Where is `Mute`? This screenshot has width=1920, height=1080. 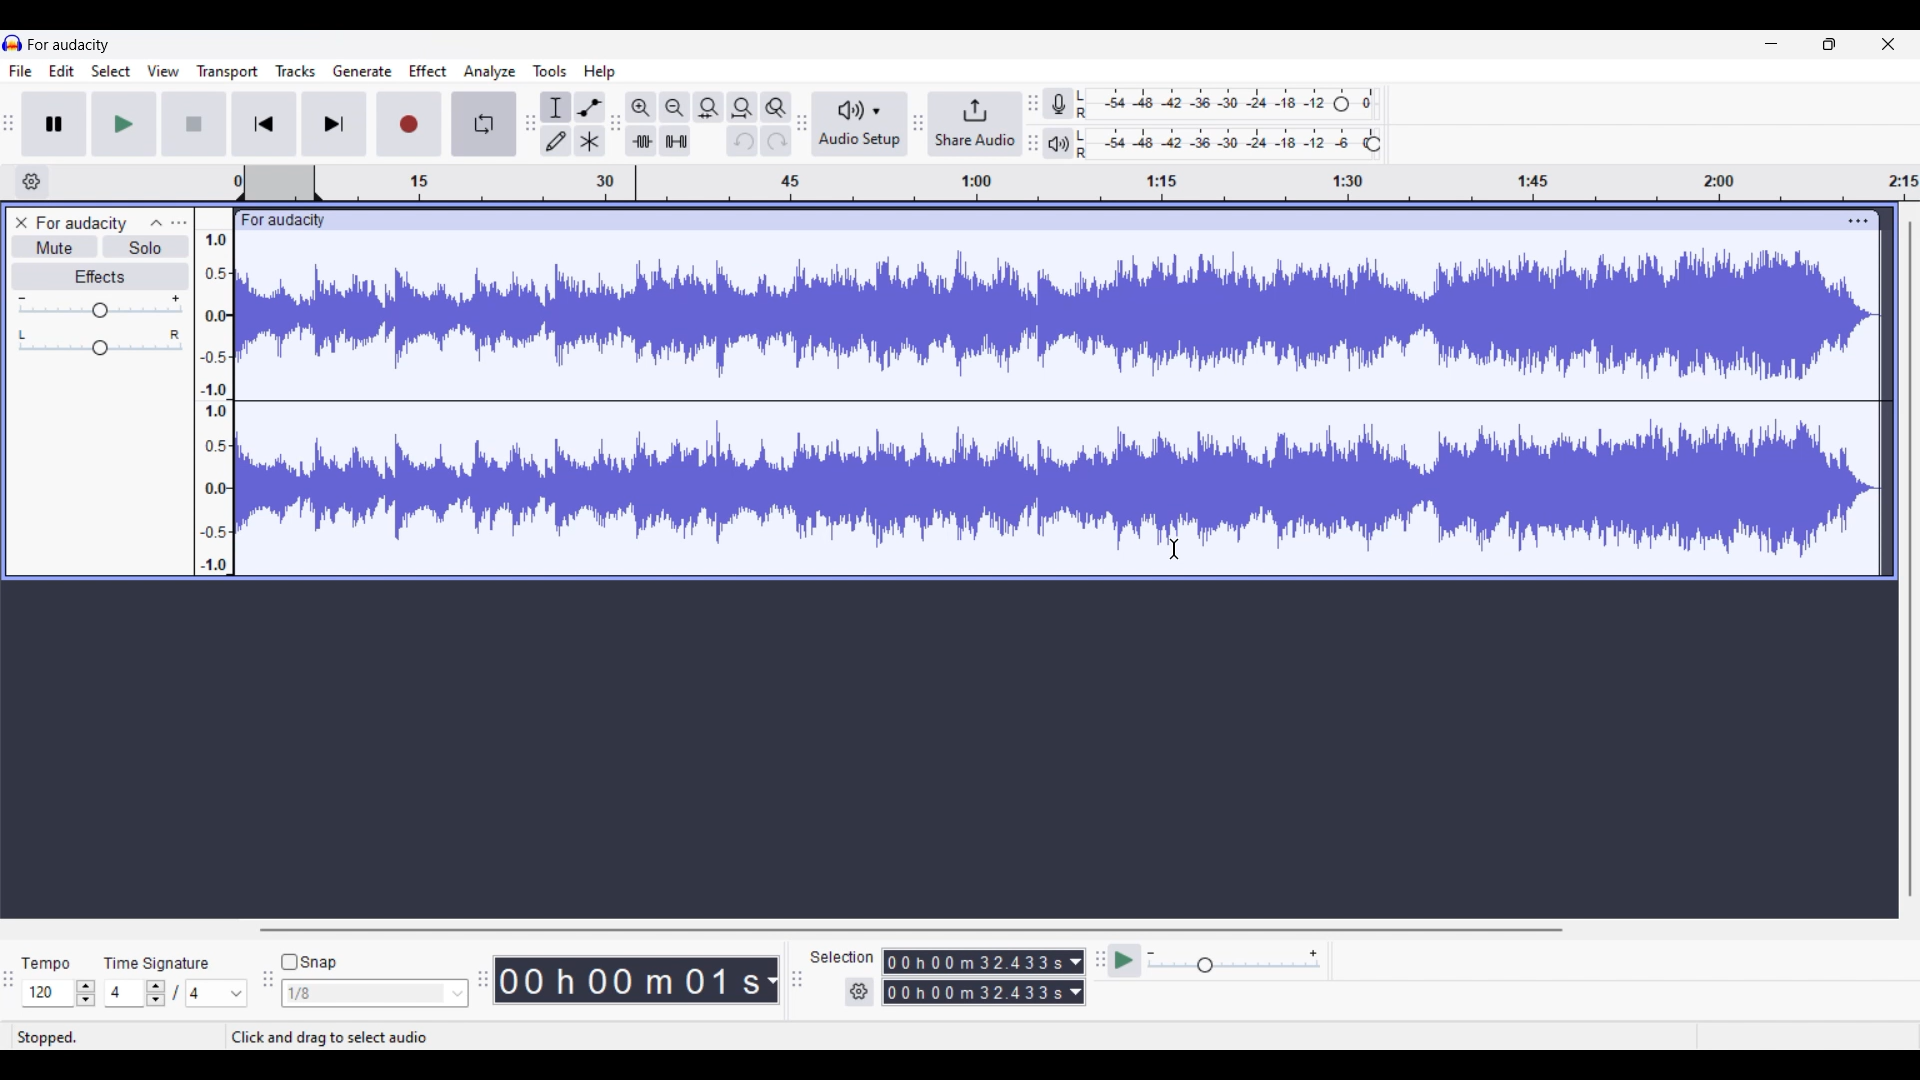 Mute is located at coordinates (57, 249).